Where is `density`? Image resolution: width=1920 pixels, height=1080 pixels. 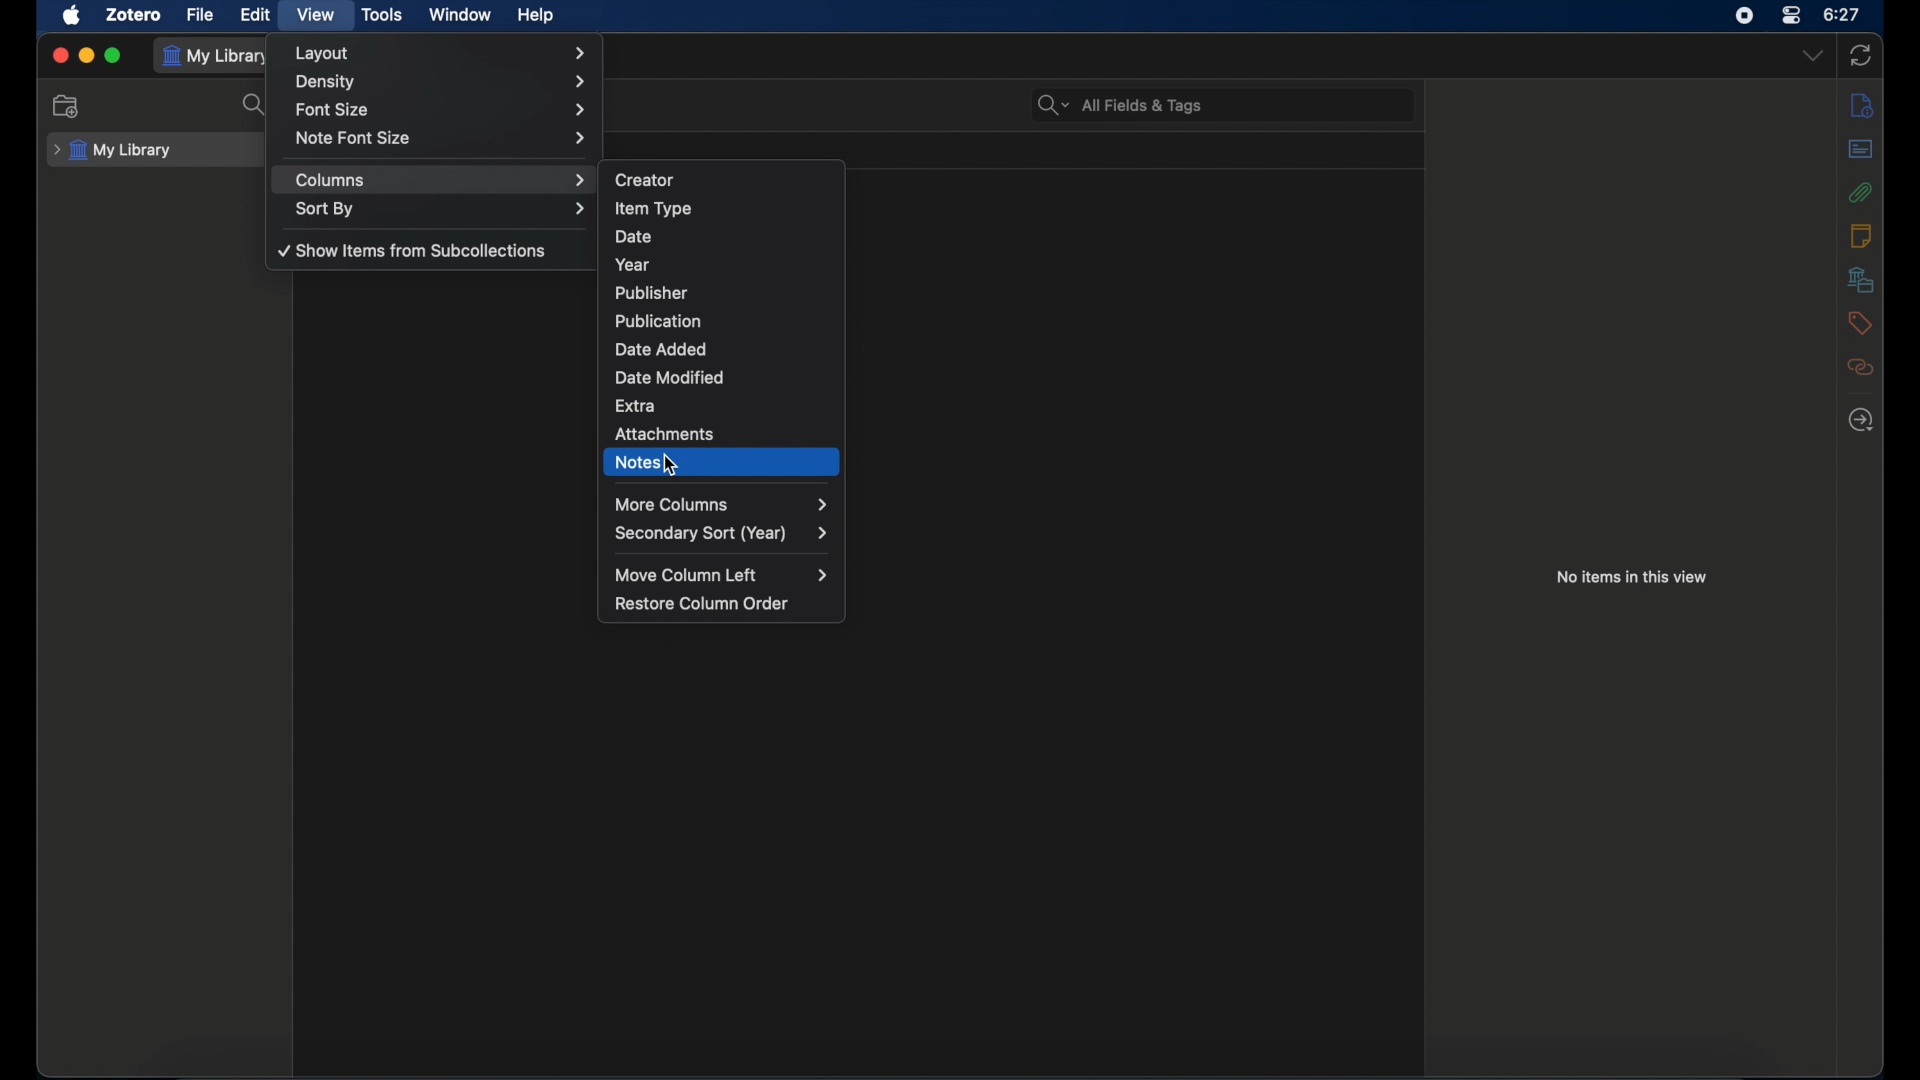
density is located at coordinates (442, 82).